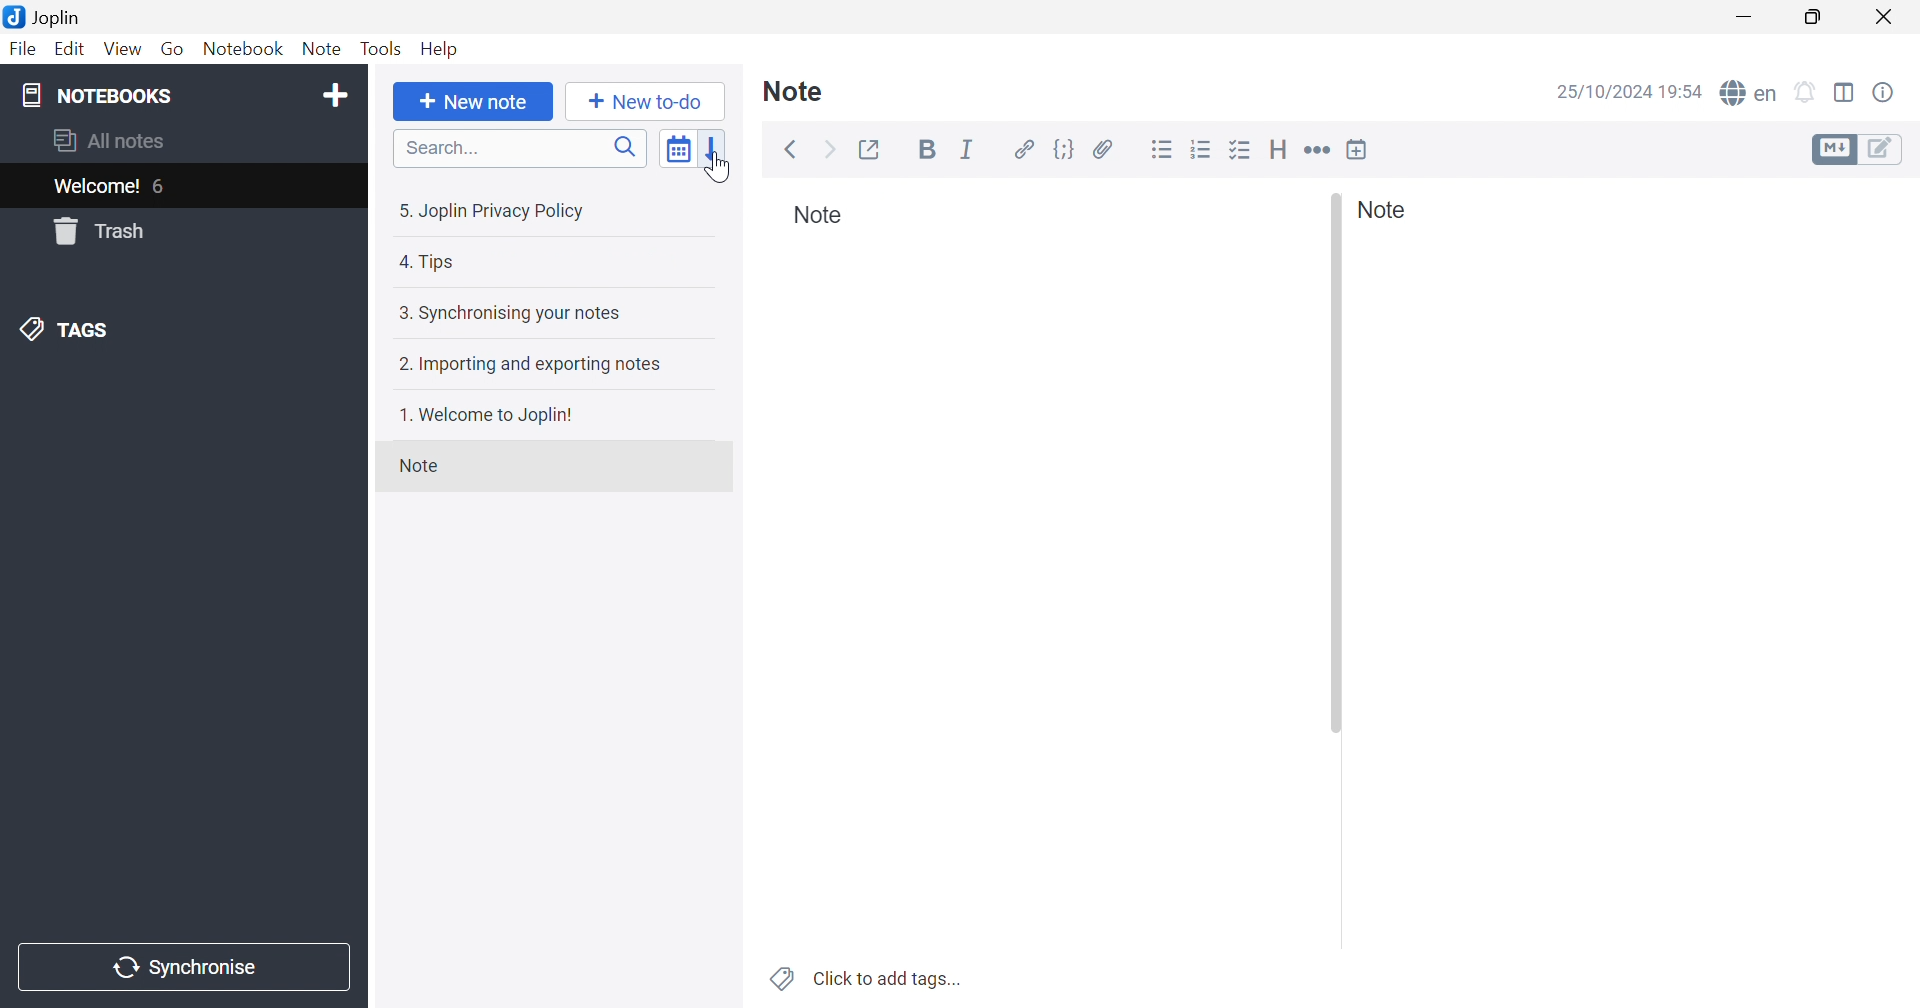  Describe the element at coordinates (1243, 152) in the screenshot. I see `bullets` at that location.